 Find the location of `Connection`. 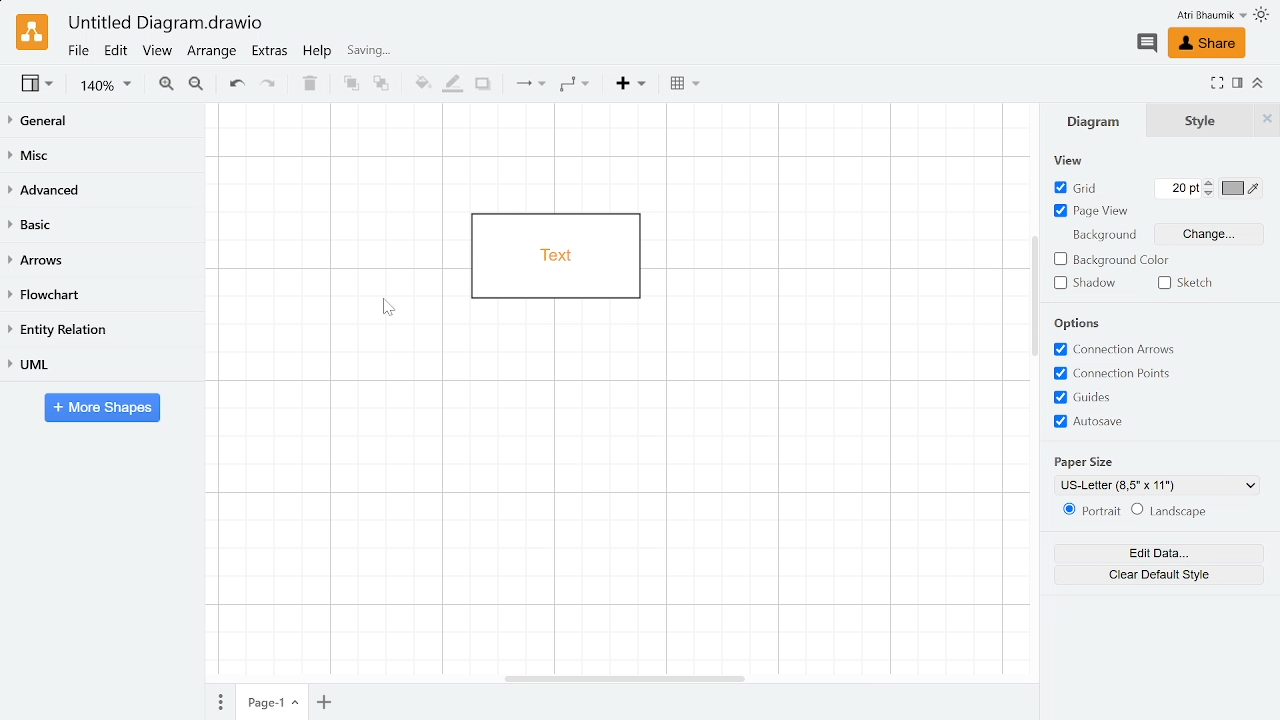

Connection is located at coordinates (526, 85).